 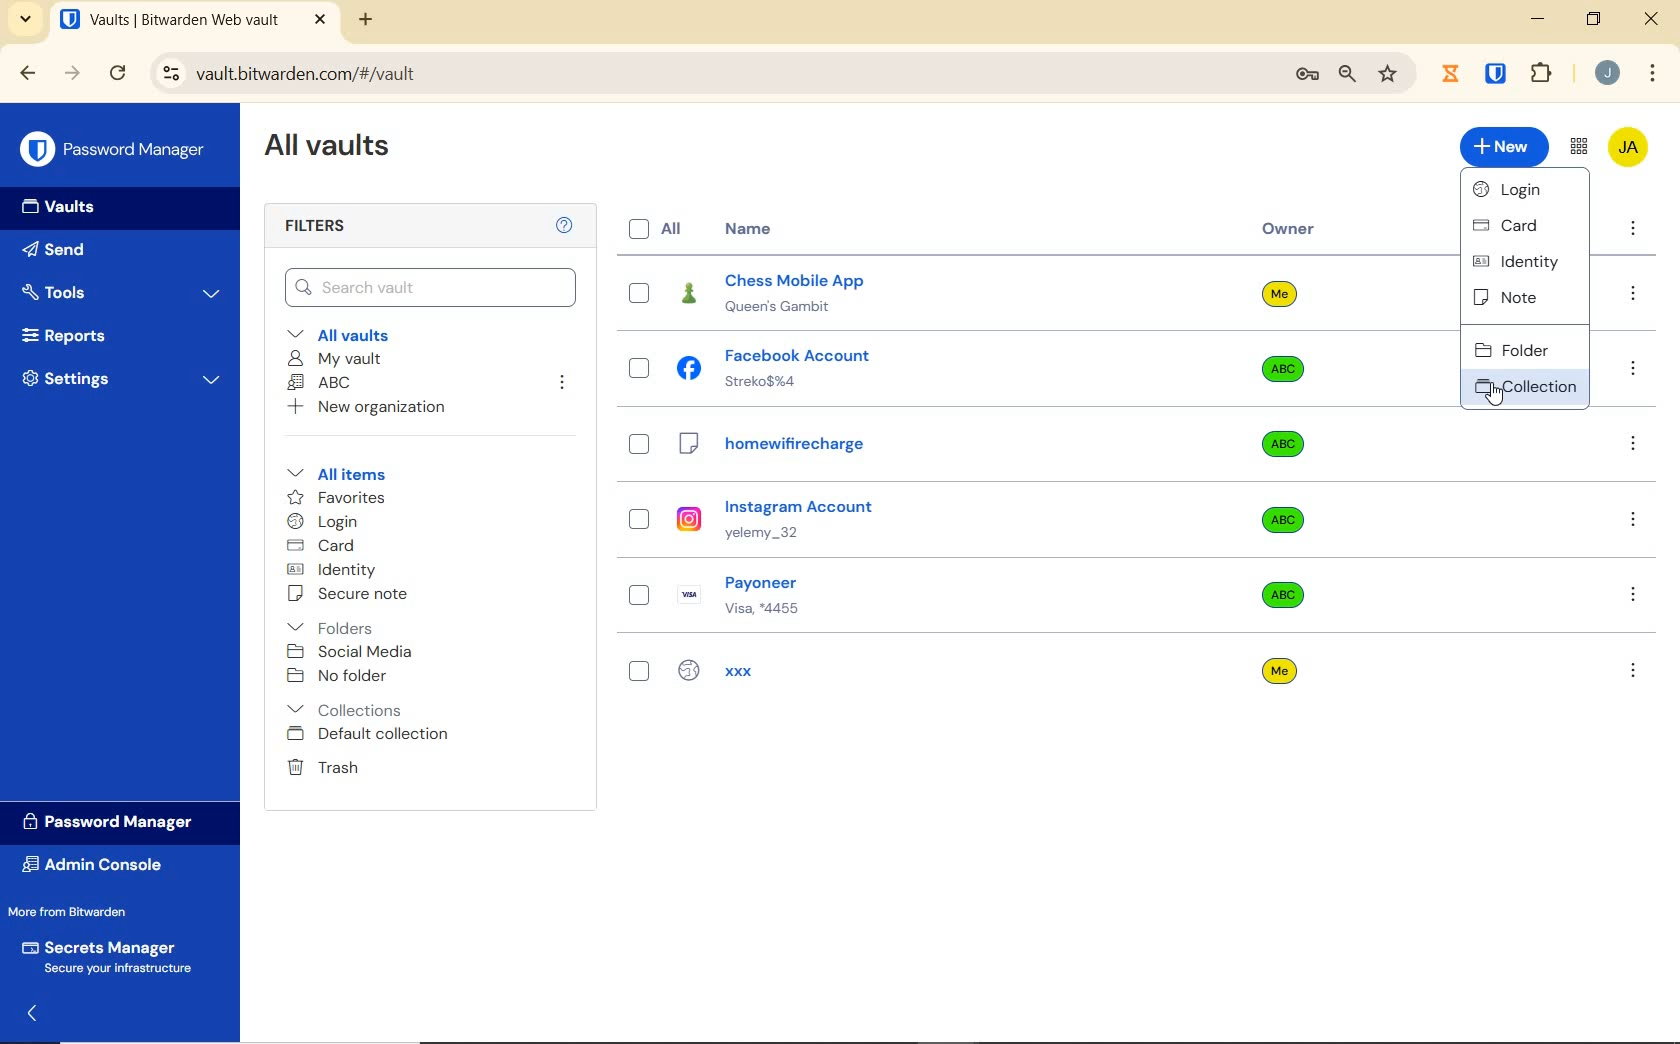 I want to click on note, so click(x=1516, y=300).